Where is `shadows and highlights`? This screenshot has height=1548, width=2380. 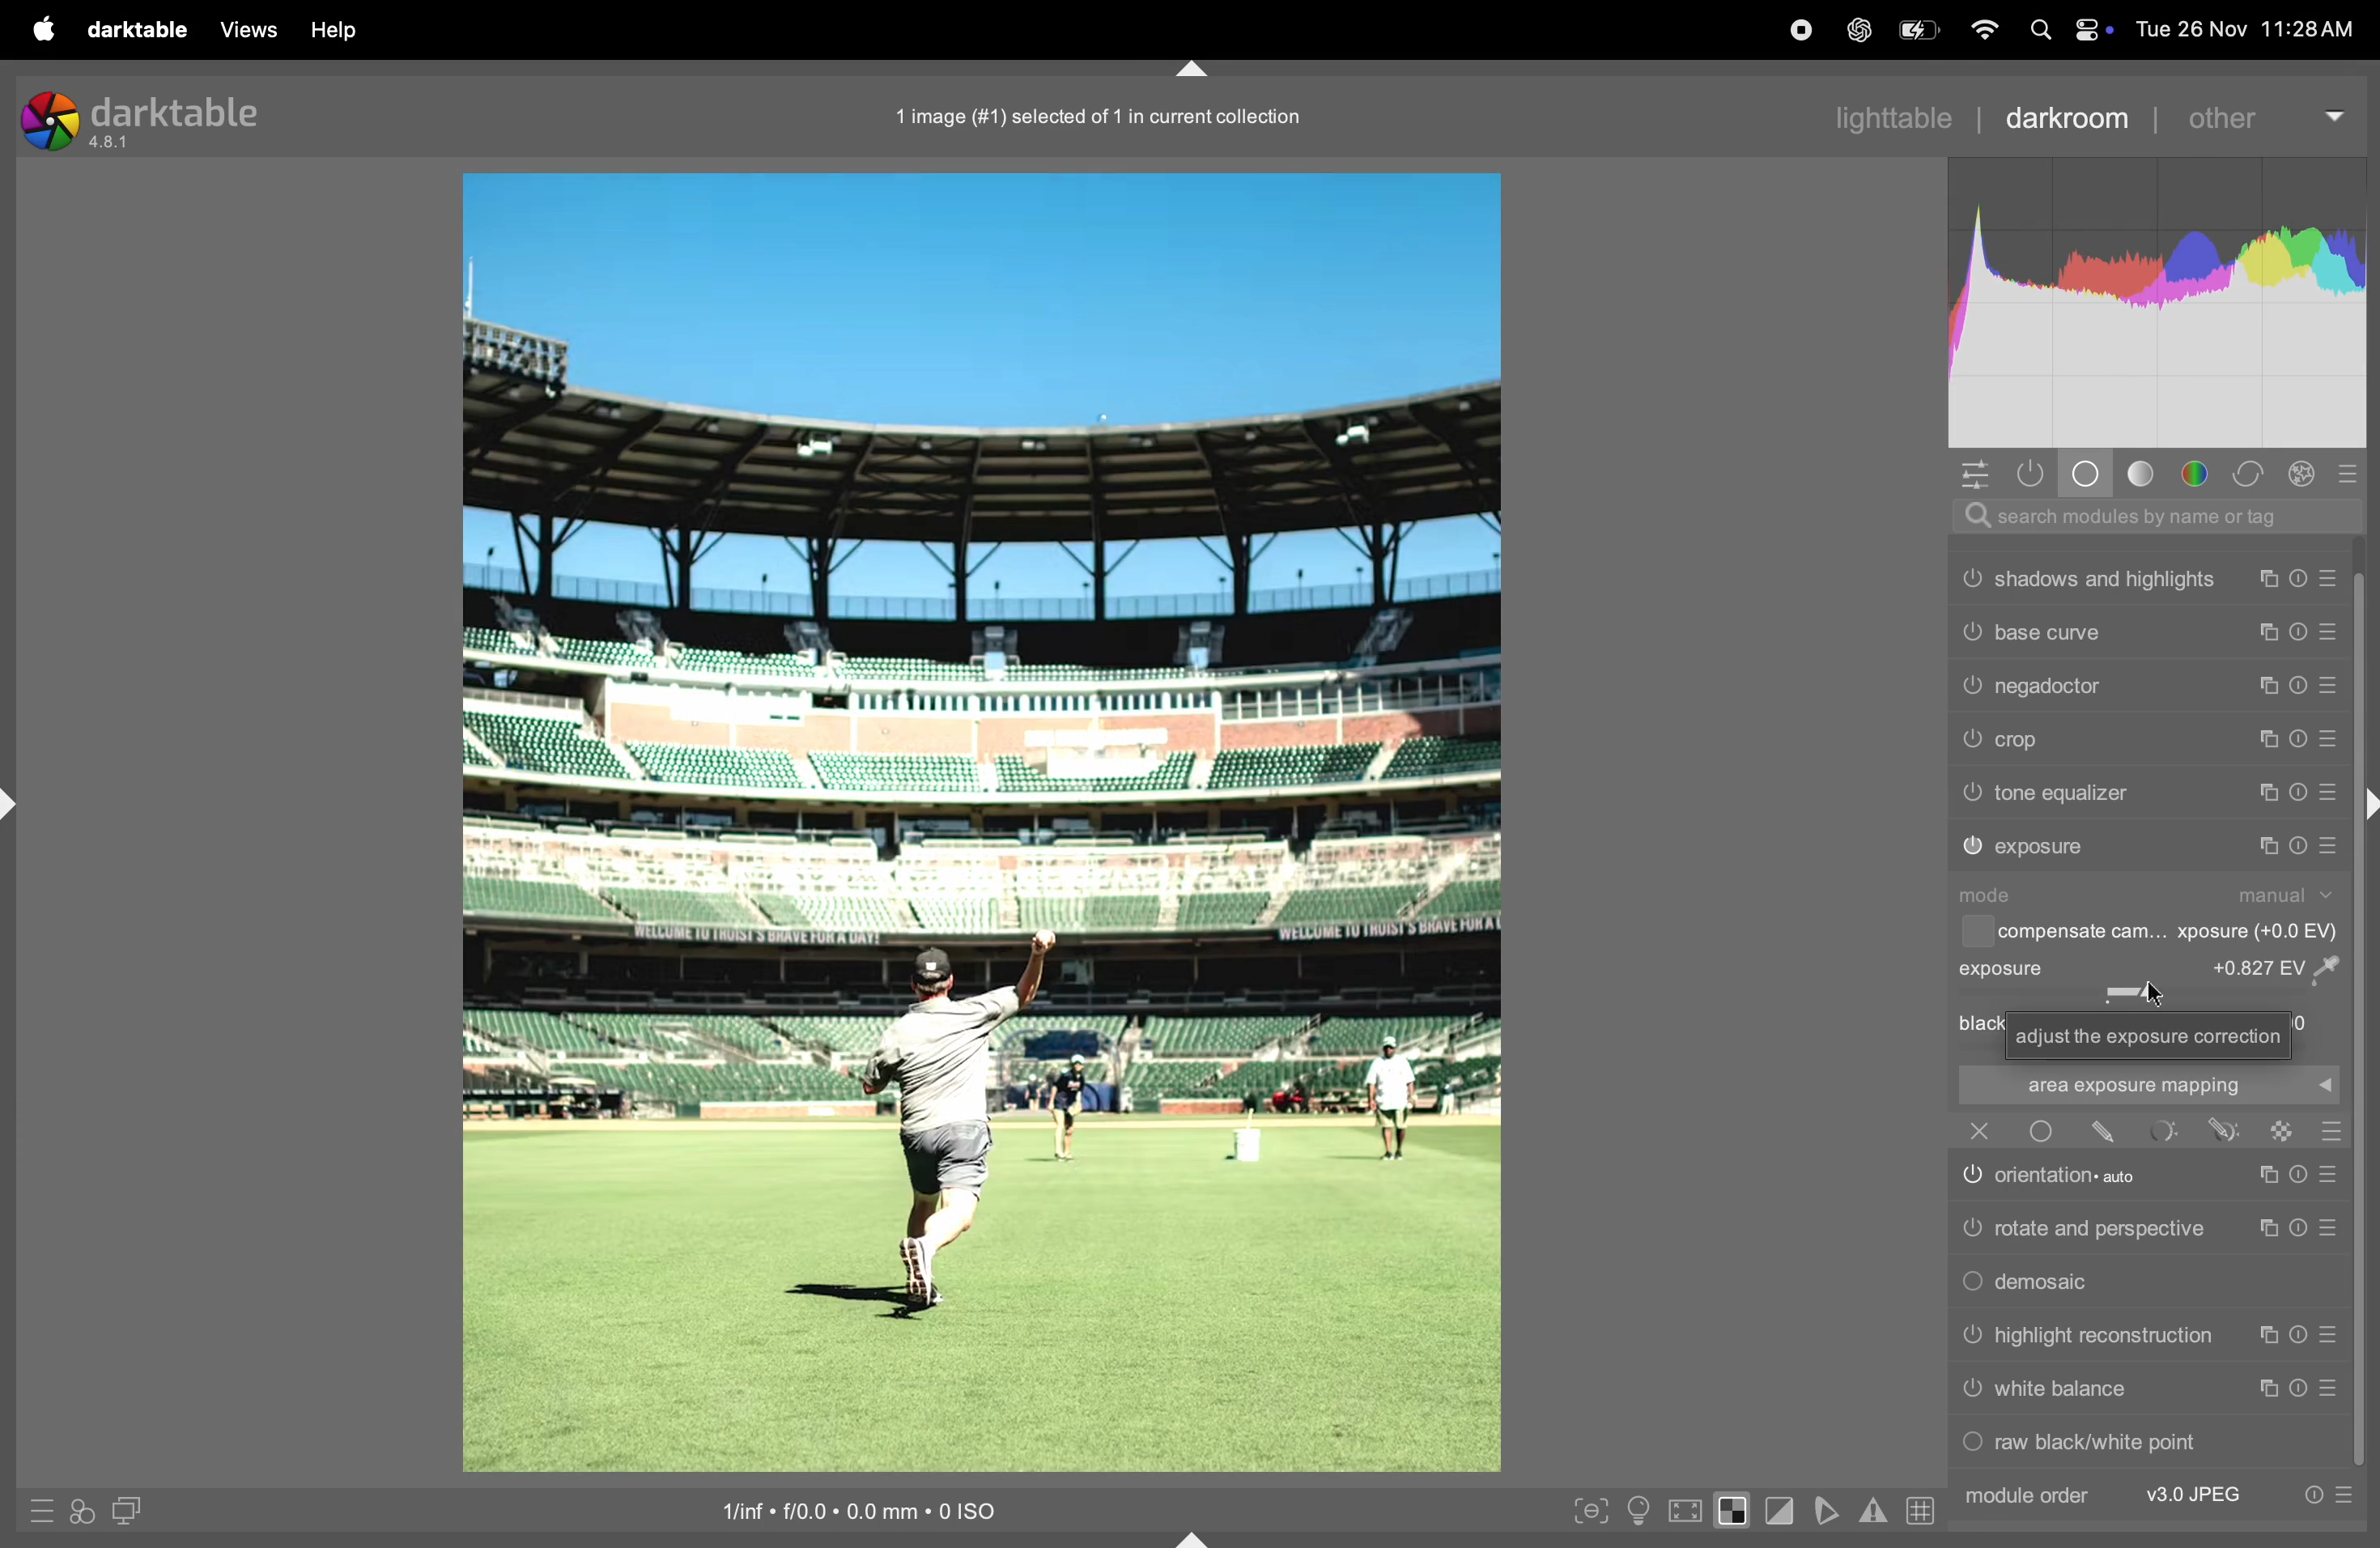 shadows and highlights is located at coordinates (2108, 579).